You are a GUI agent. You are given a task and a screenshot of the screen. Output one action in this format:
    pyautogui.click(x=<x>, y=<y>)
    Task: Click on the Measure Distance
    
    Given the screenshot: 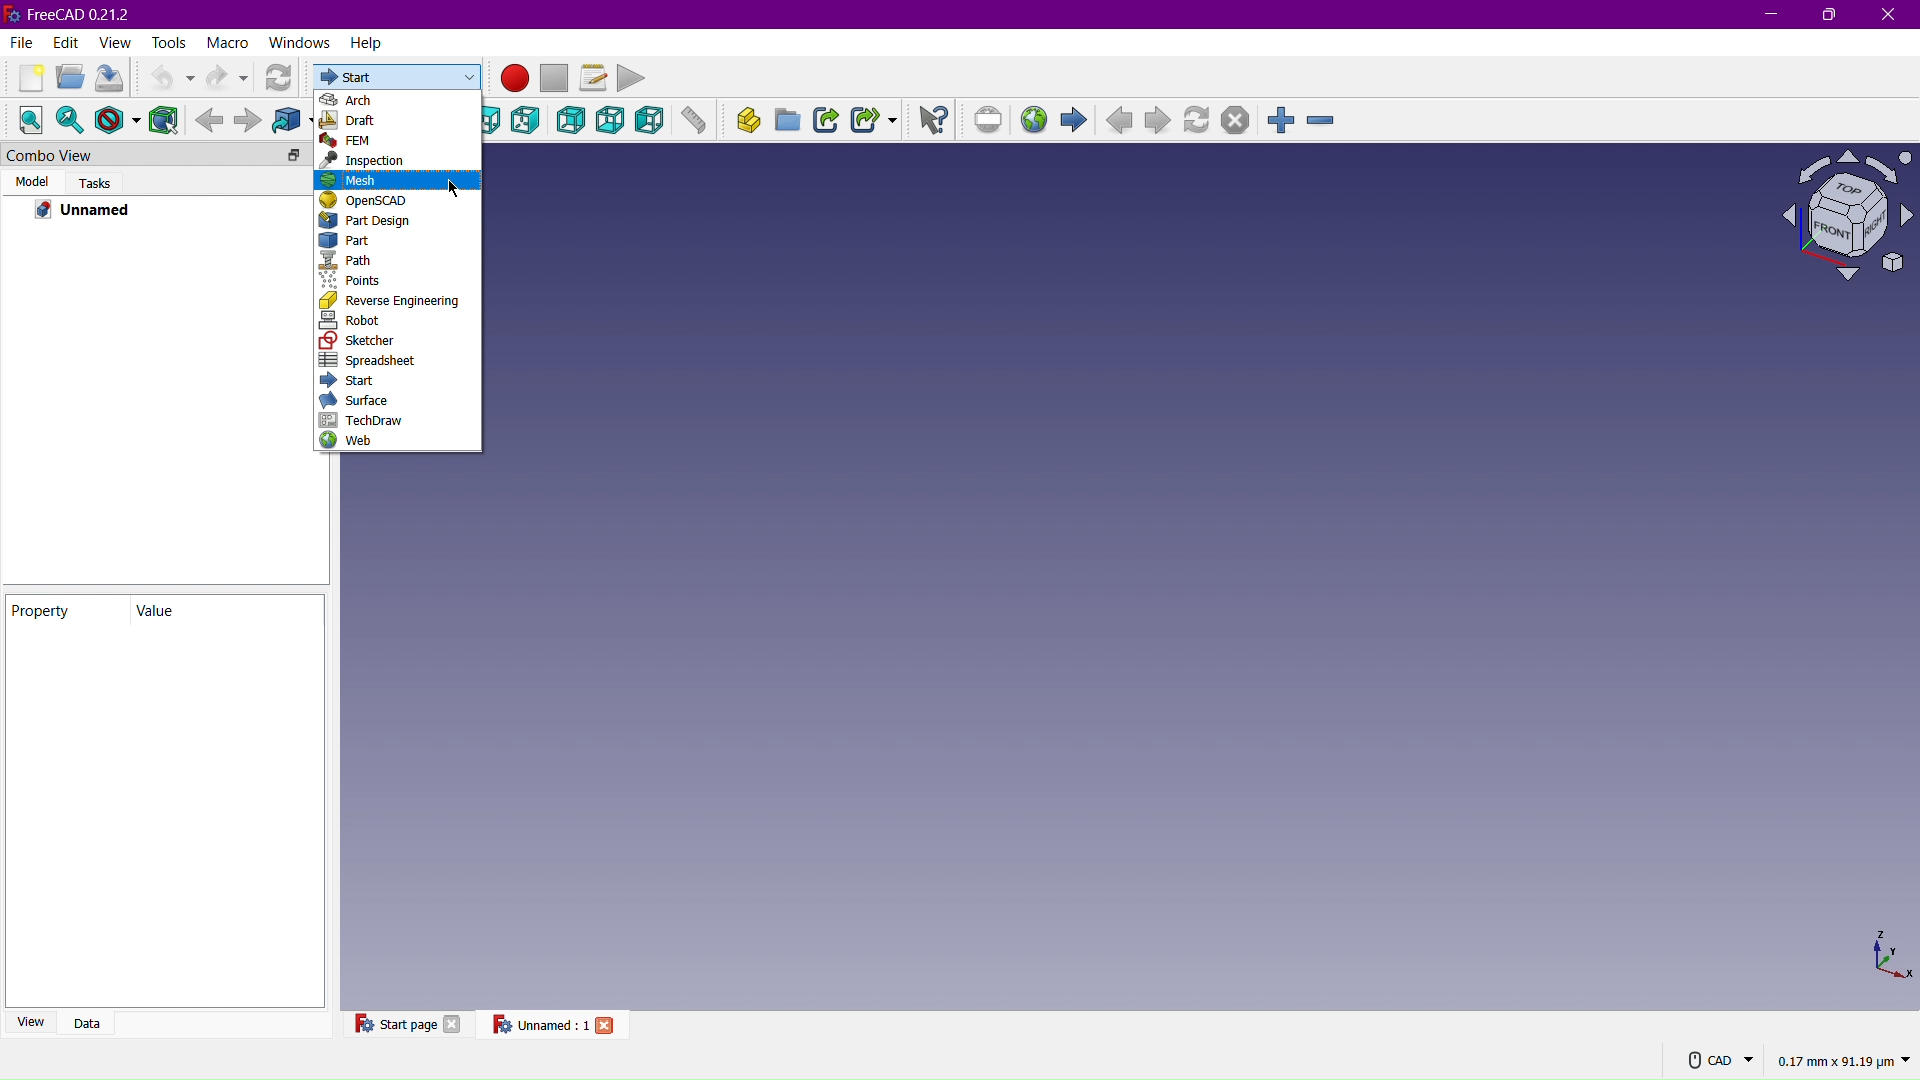 What is the action you would take?
    pyautogui.click(x=694, y=124)
    